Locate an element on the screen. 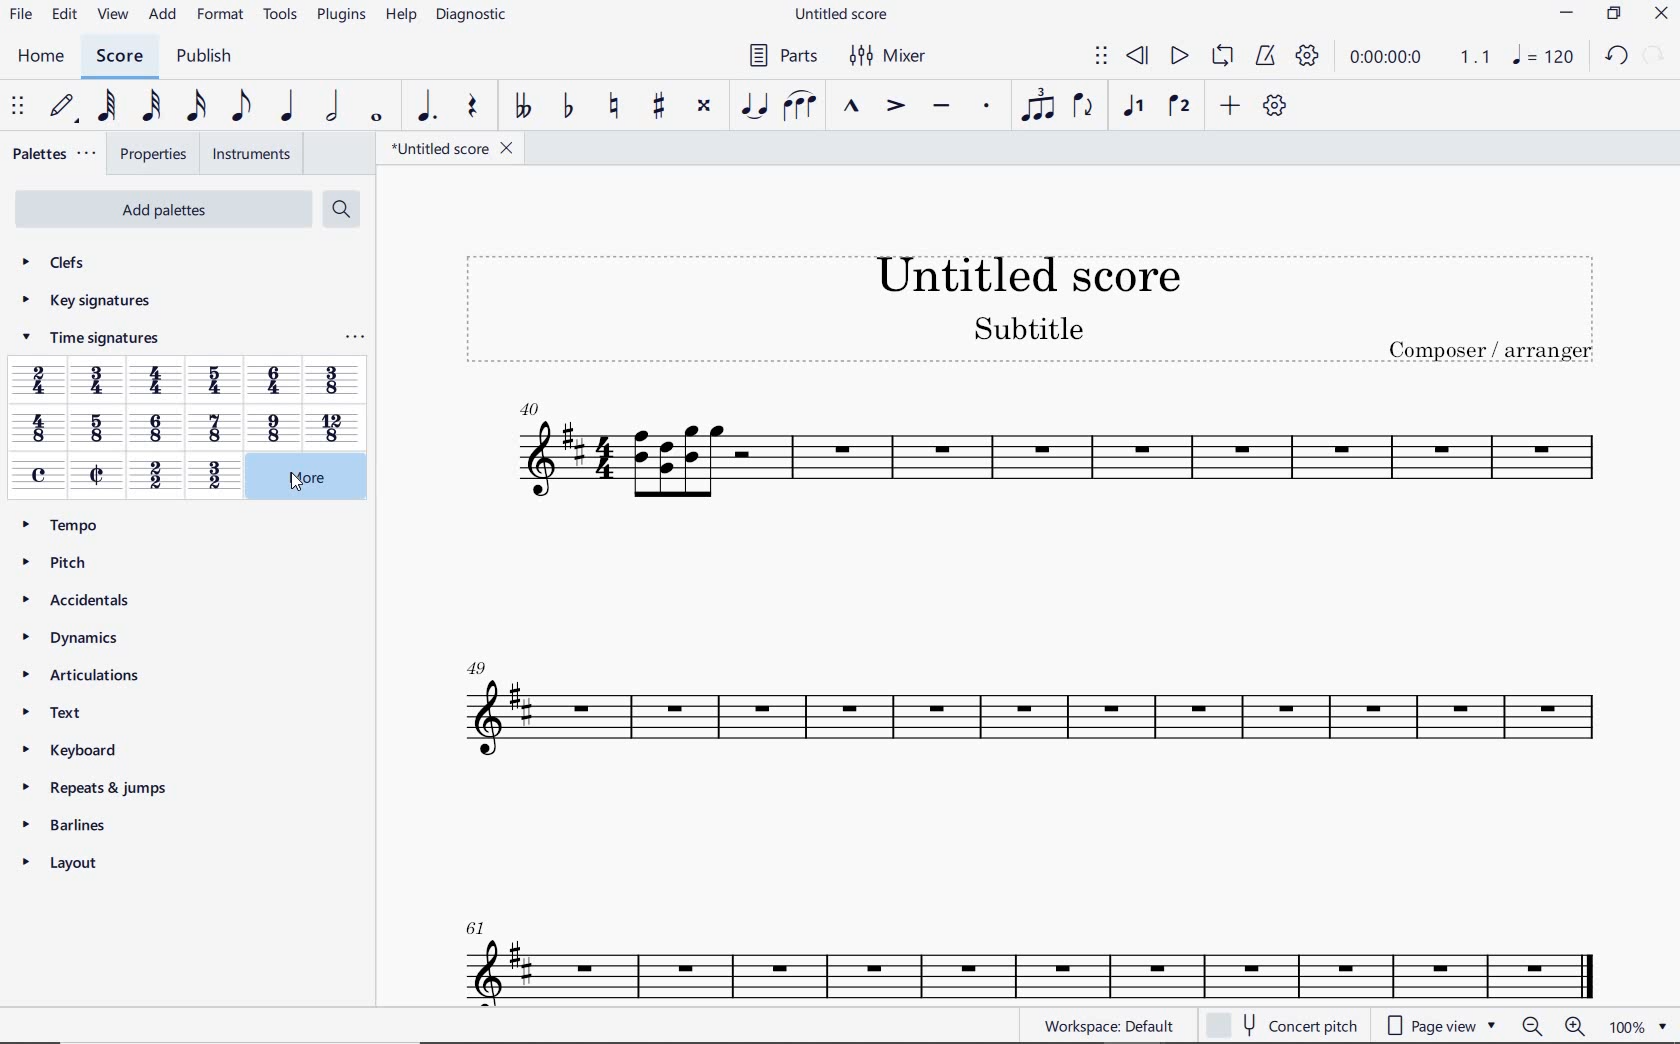  AUGMENTATION DOT is located at coordinates (425, 107).